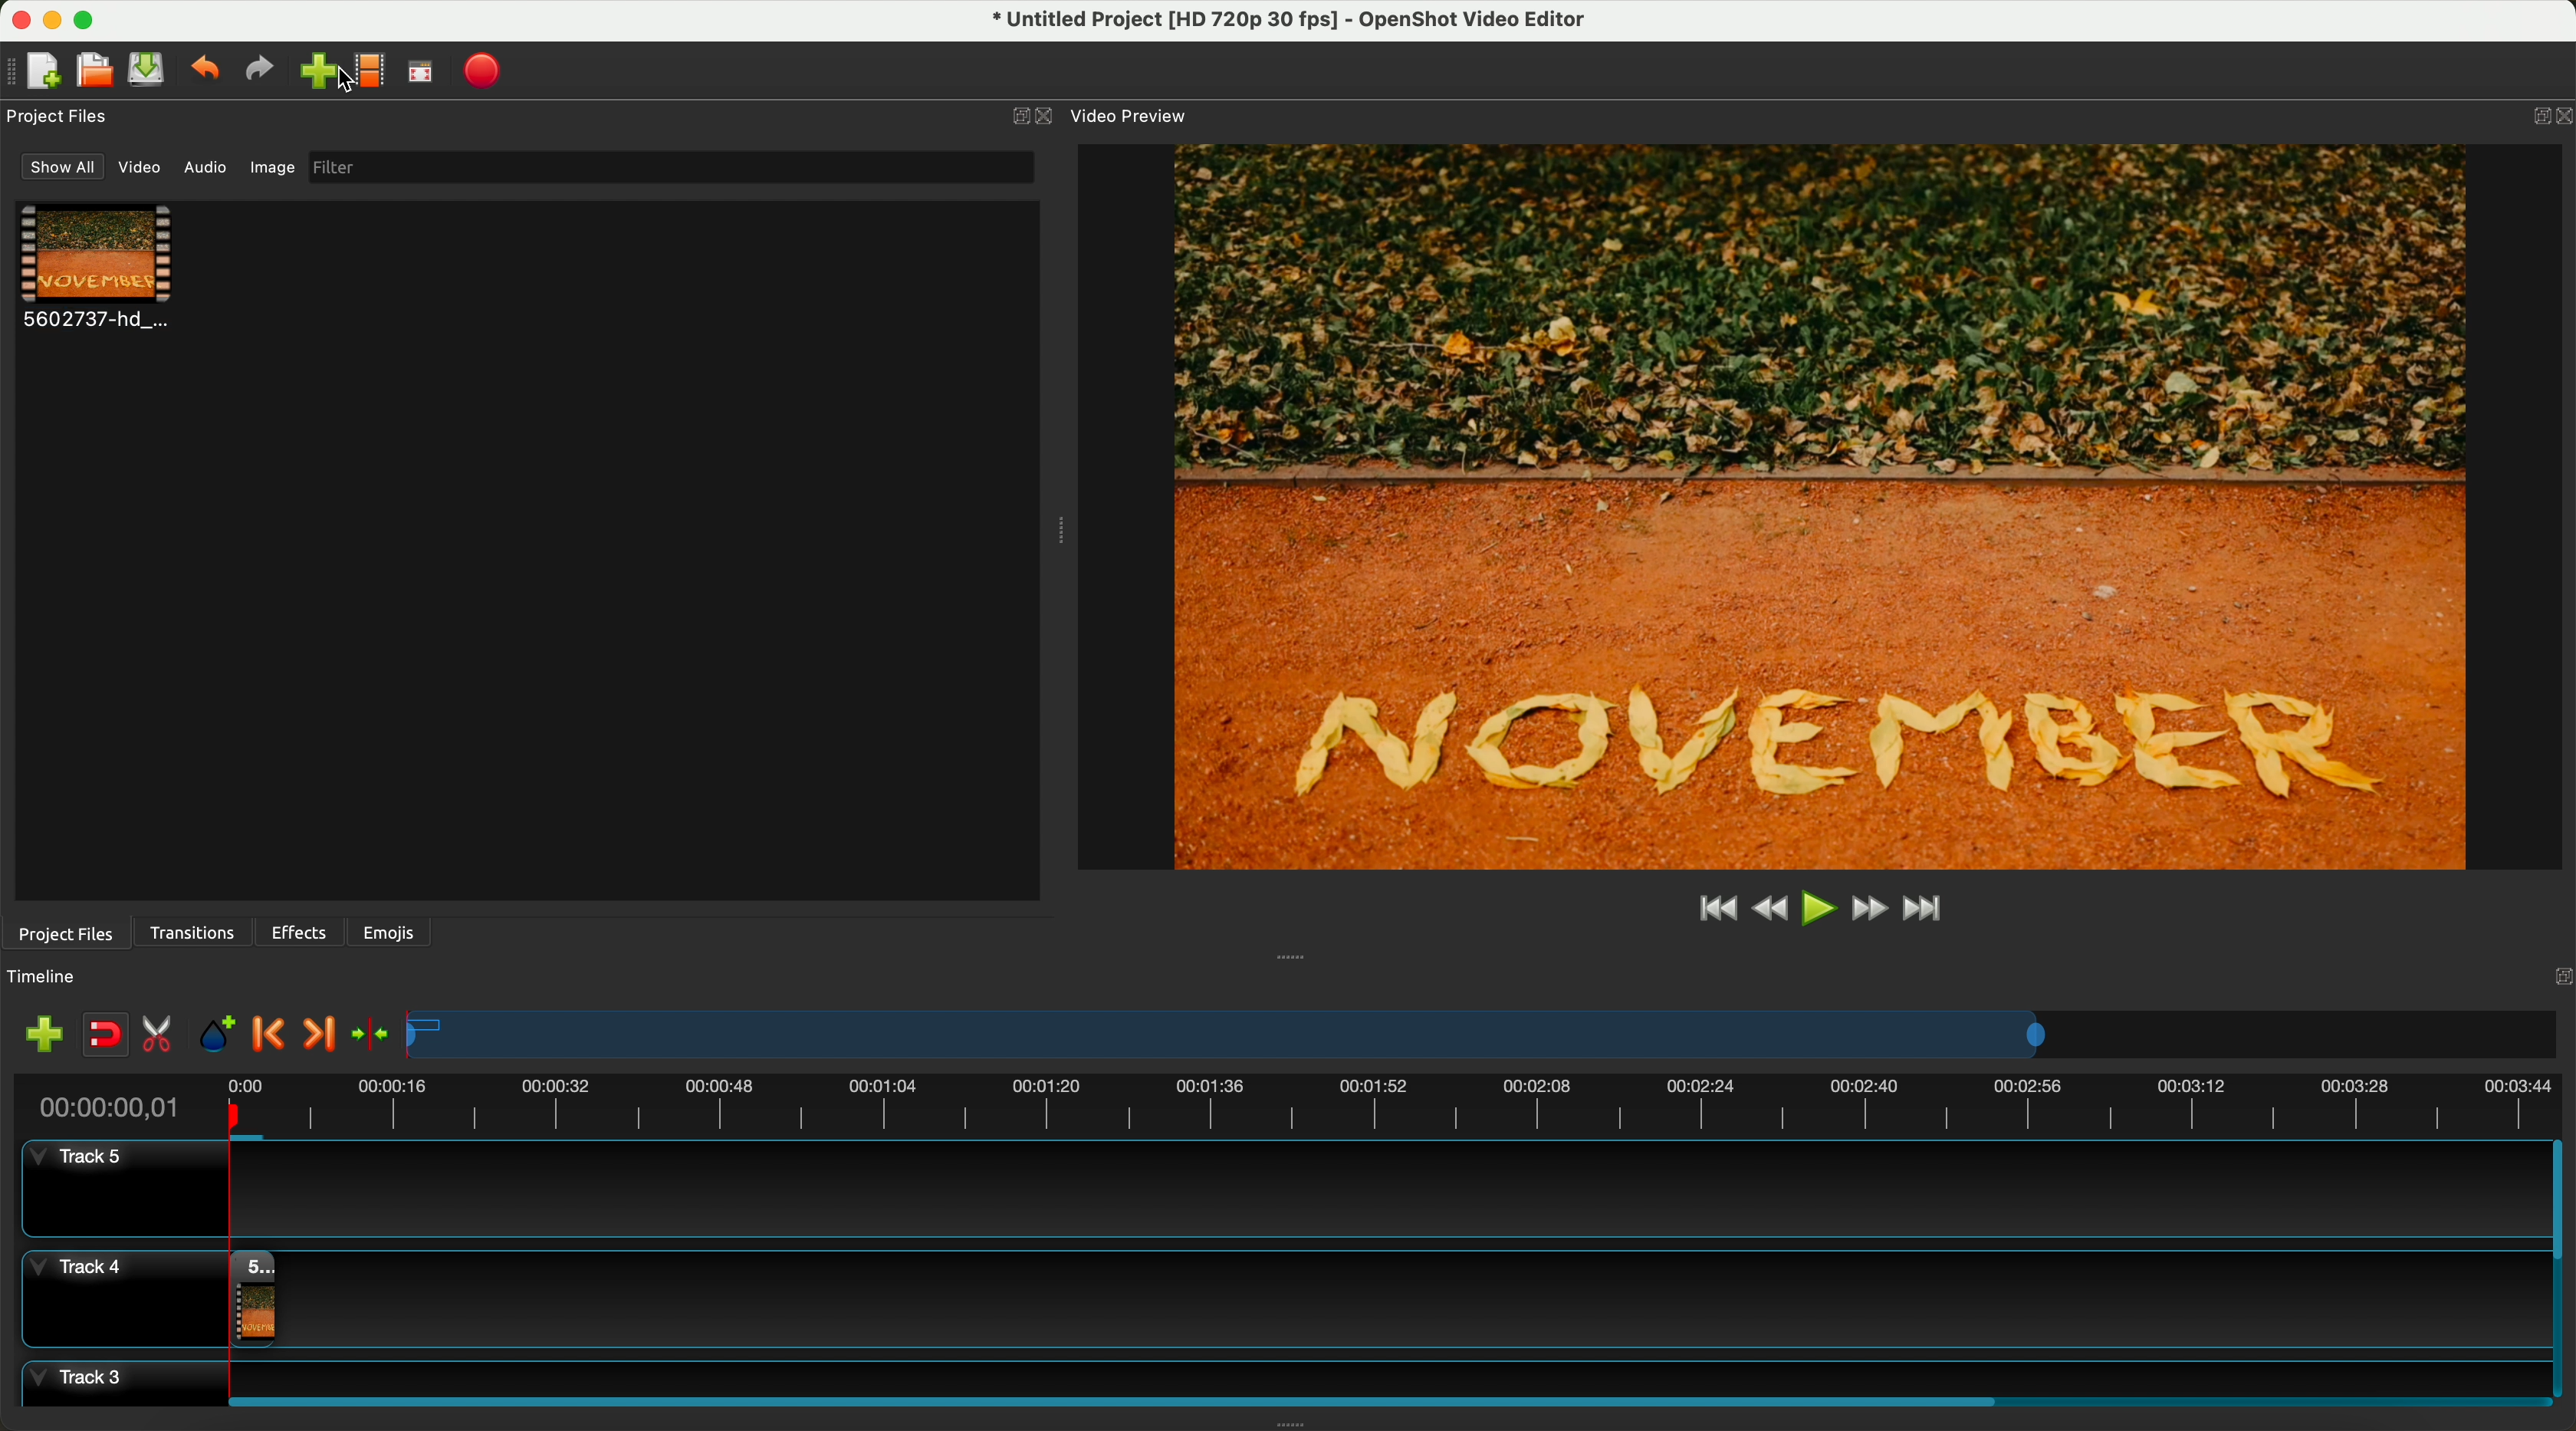 This screenshot has width=2576, height=1431. What do you see at coordinates (208, 72) in the screenshot?
I see `undo` at bounding box center [208, 72].